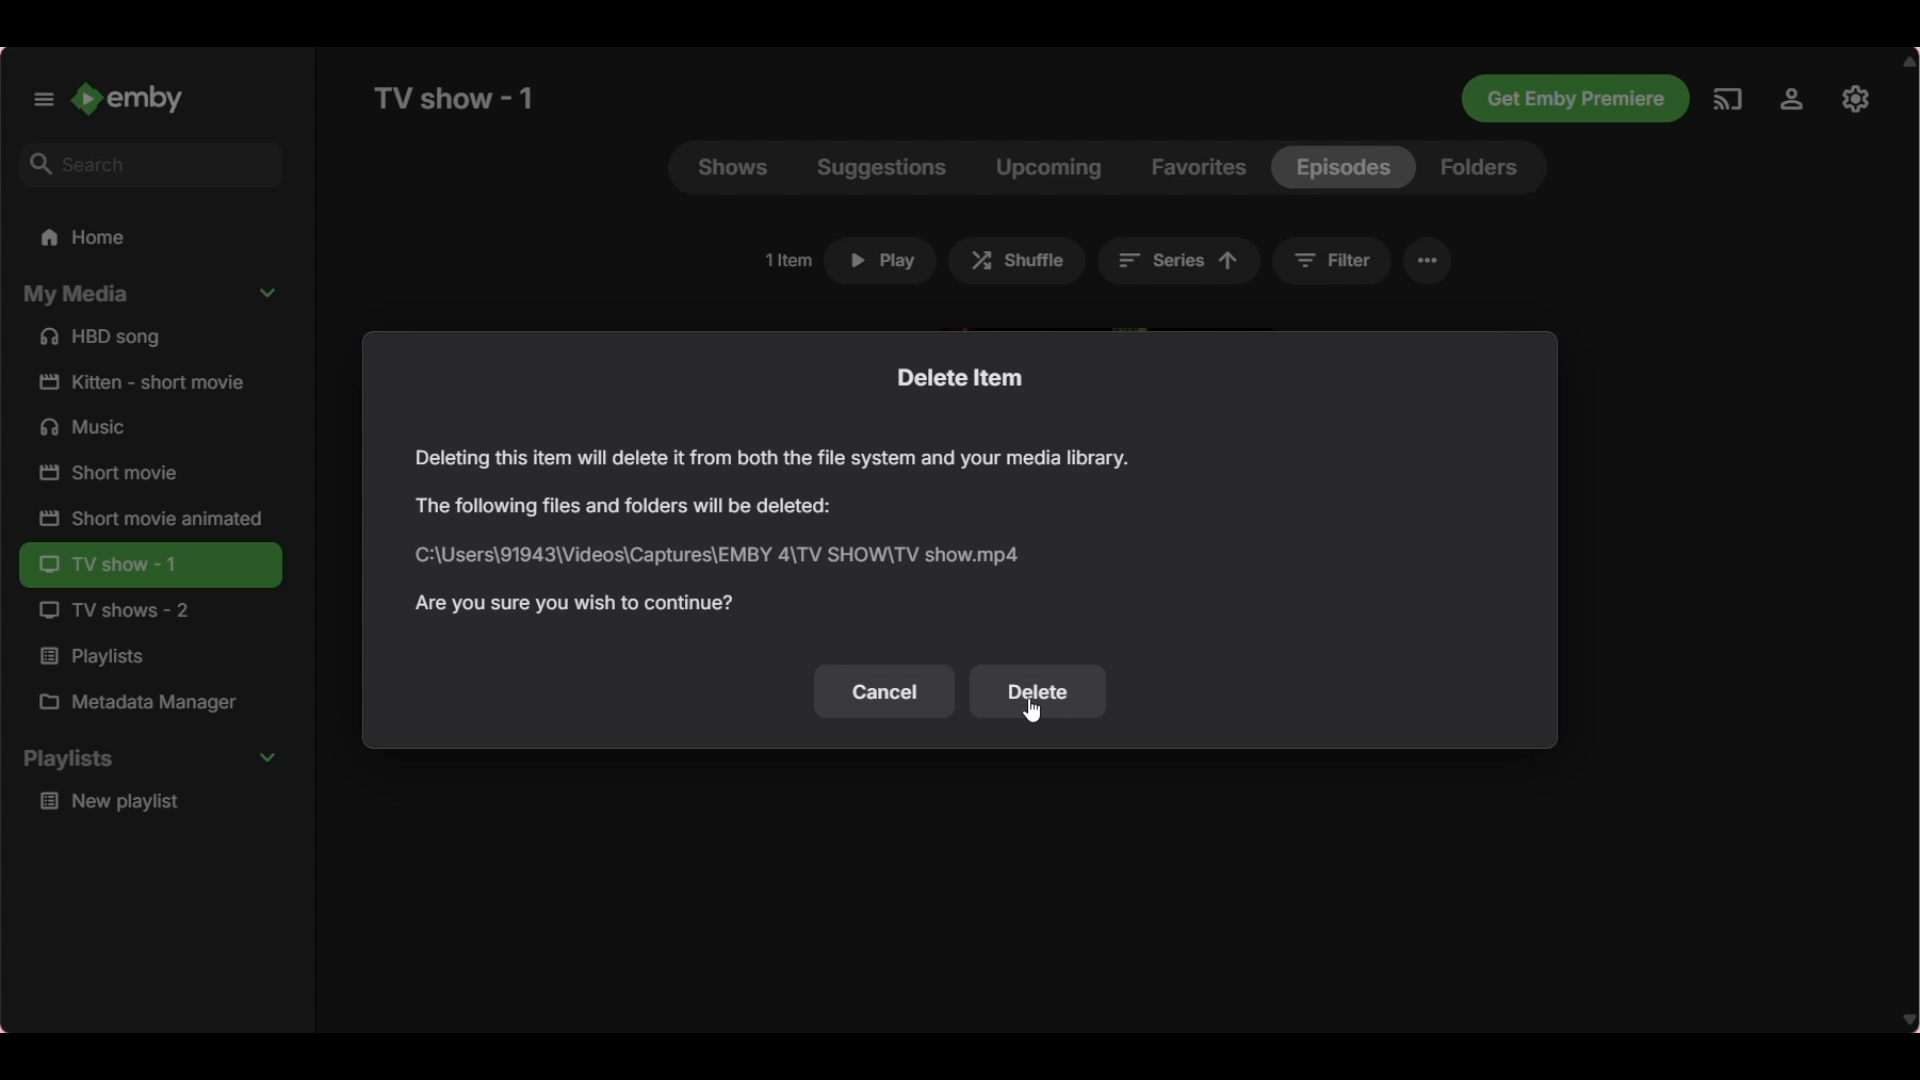 The height and width of the screenshot is (1080, 1920). What do you see at coordinates (1727, 99) in the screenshot?
I see `Play on another device` at bounding box center [1727, 99].